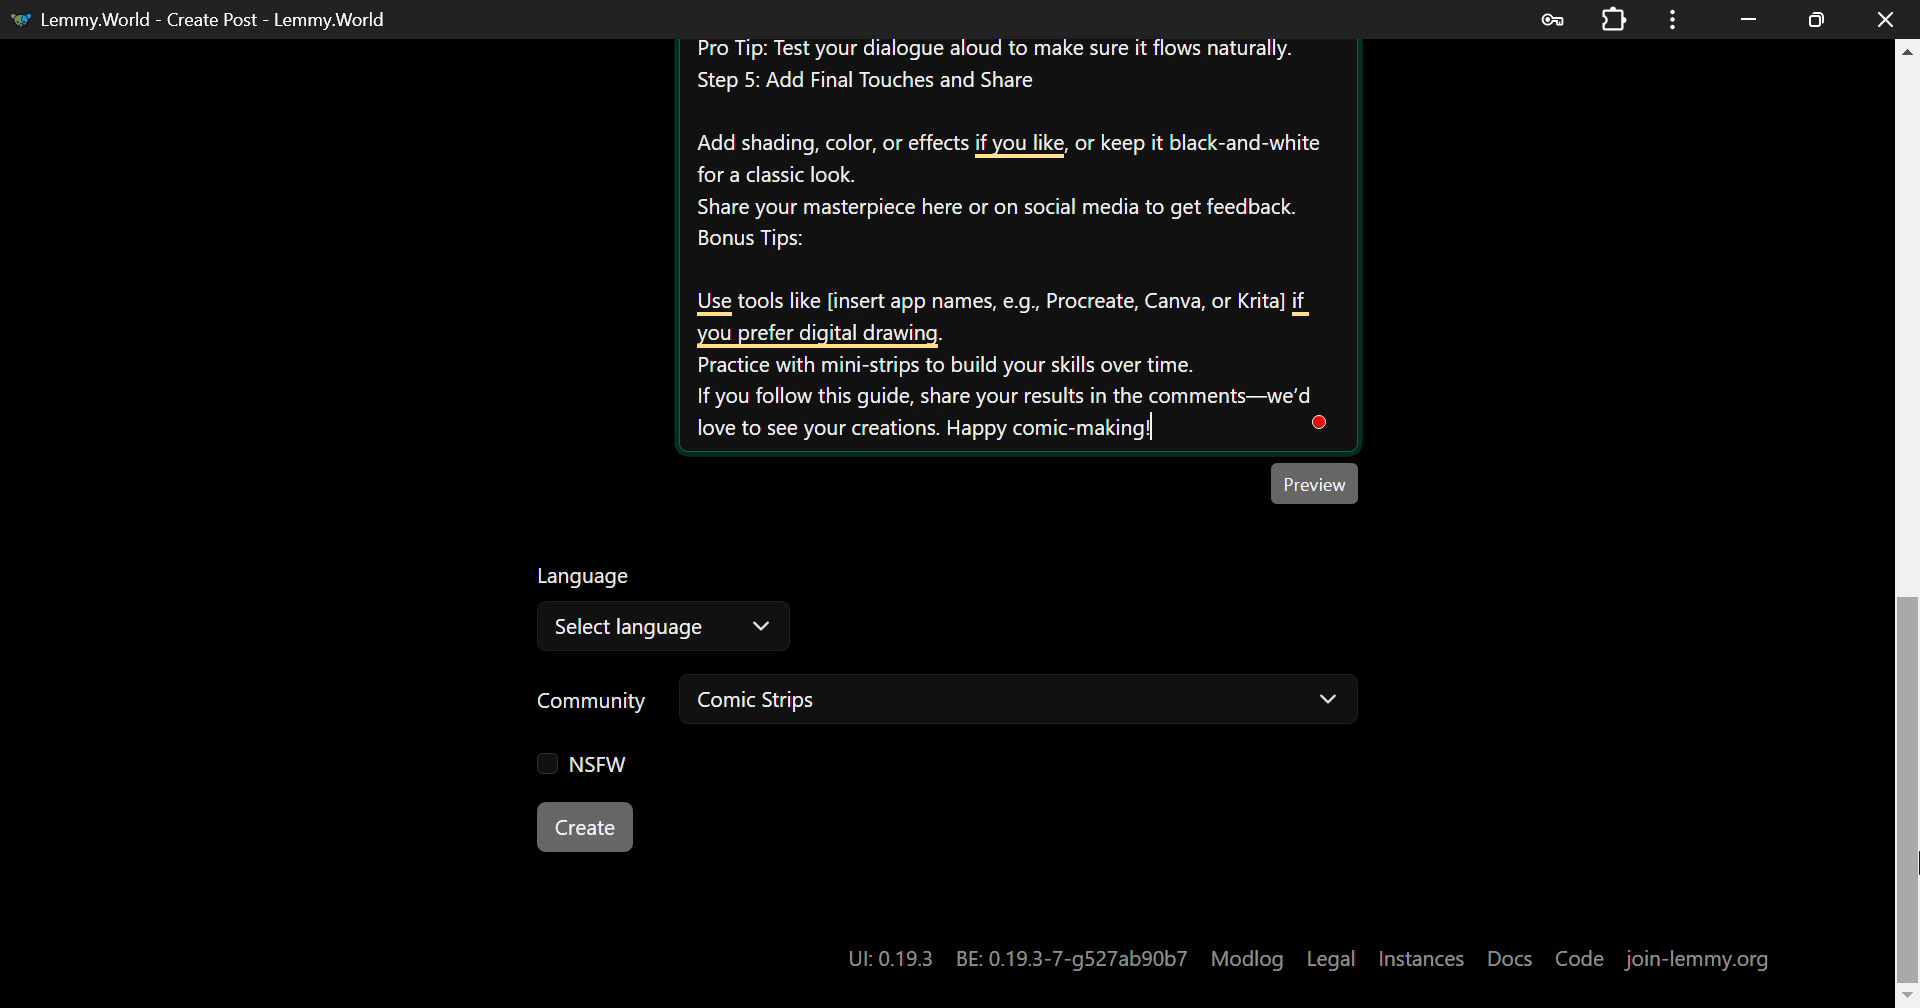 The image size is (1920, 1008). I want to click on Password Data Saved, so click(1554, 18).